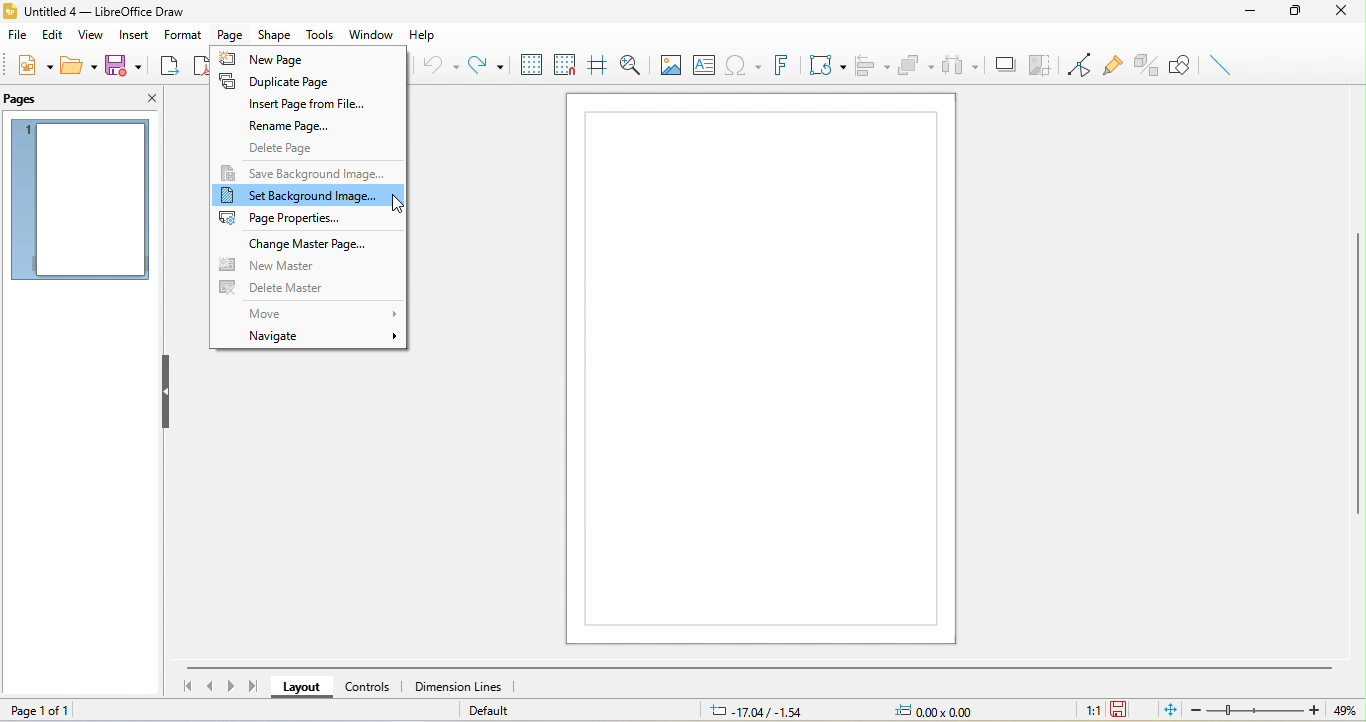 This screenshot has width=1366, height=722. What do you see at coordinates (429, 35) in the screenshot?
I see `help` at bounding box center [429, 35].